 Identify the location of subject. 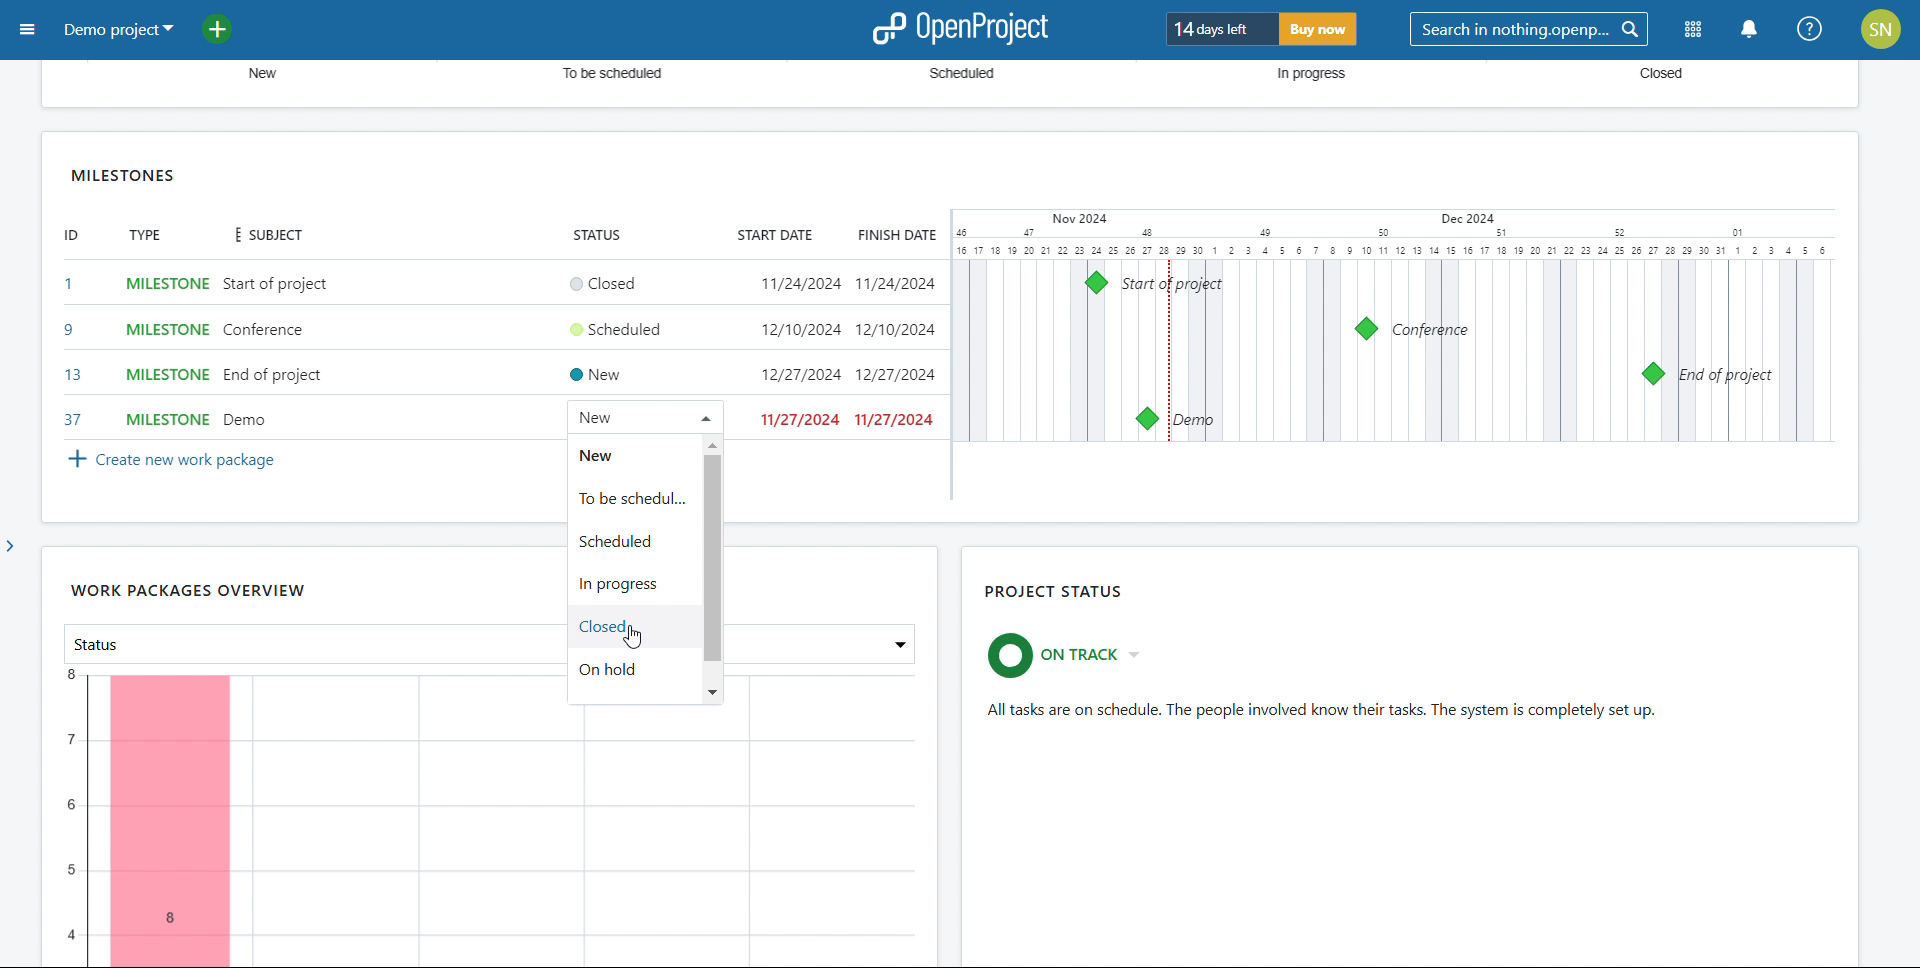
(263, 234).